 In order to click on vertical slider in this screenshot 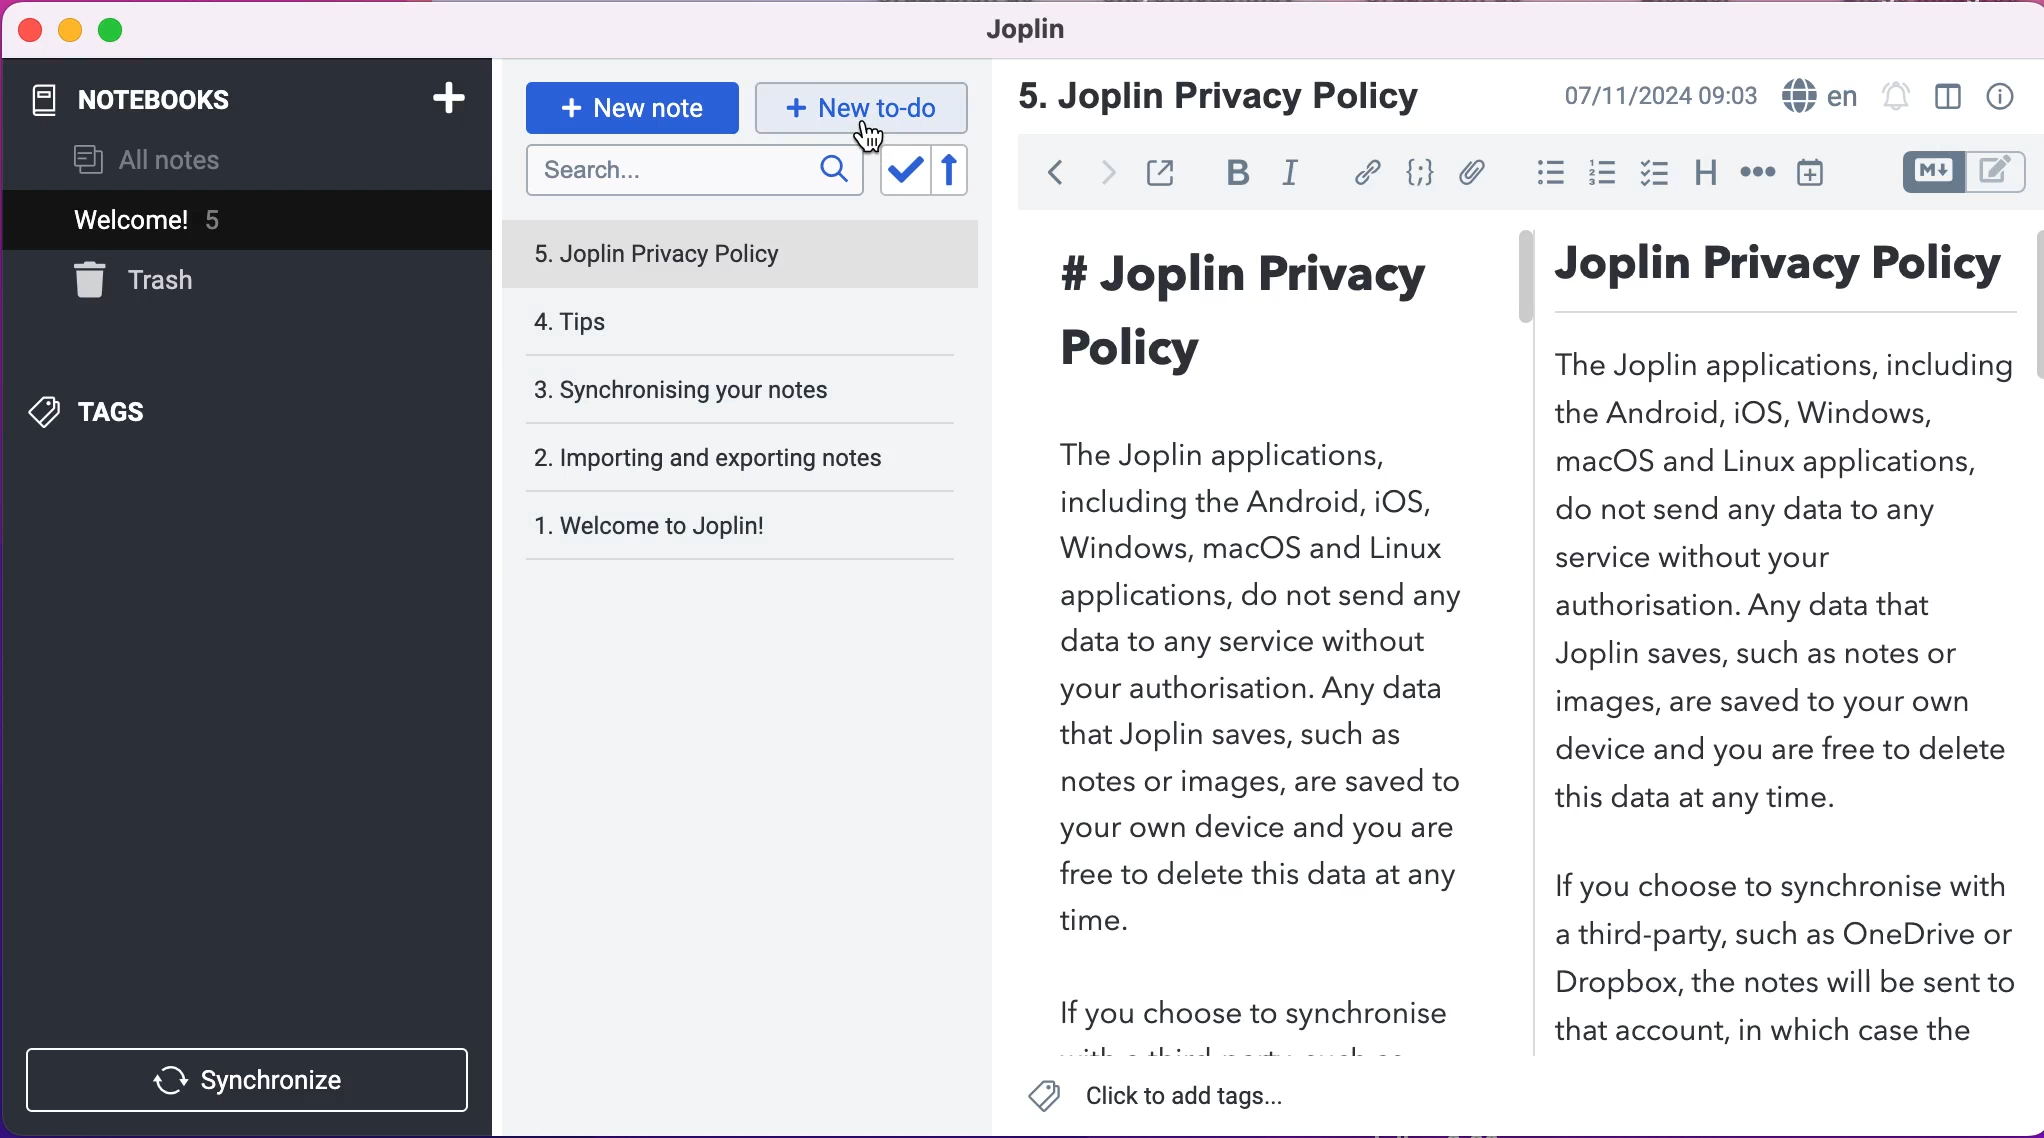, I will do `click(1525, 294)`.